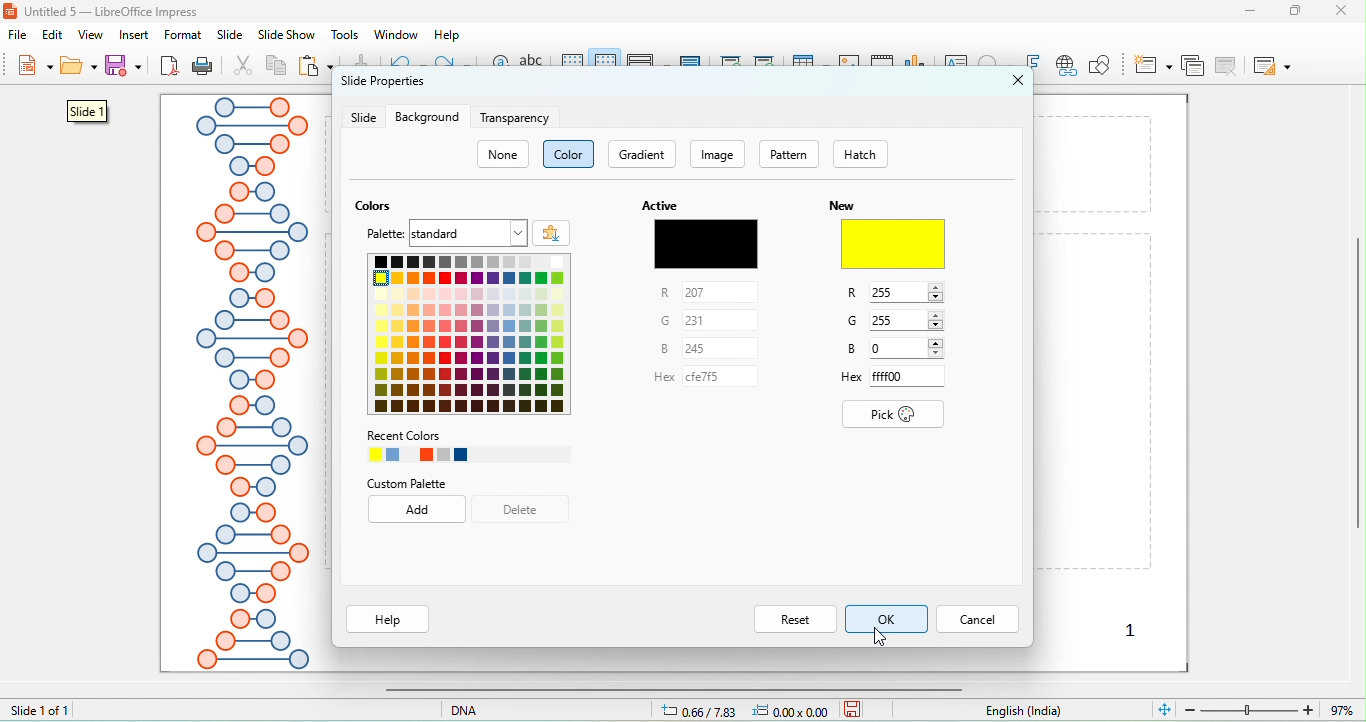 This screenshot has height=722, width=1366. I want to click on remove slide, so click(1229, 65).